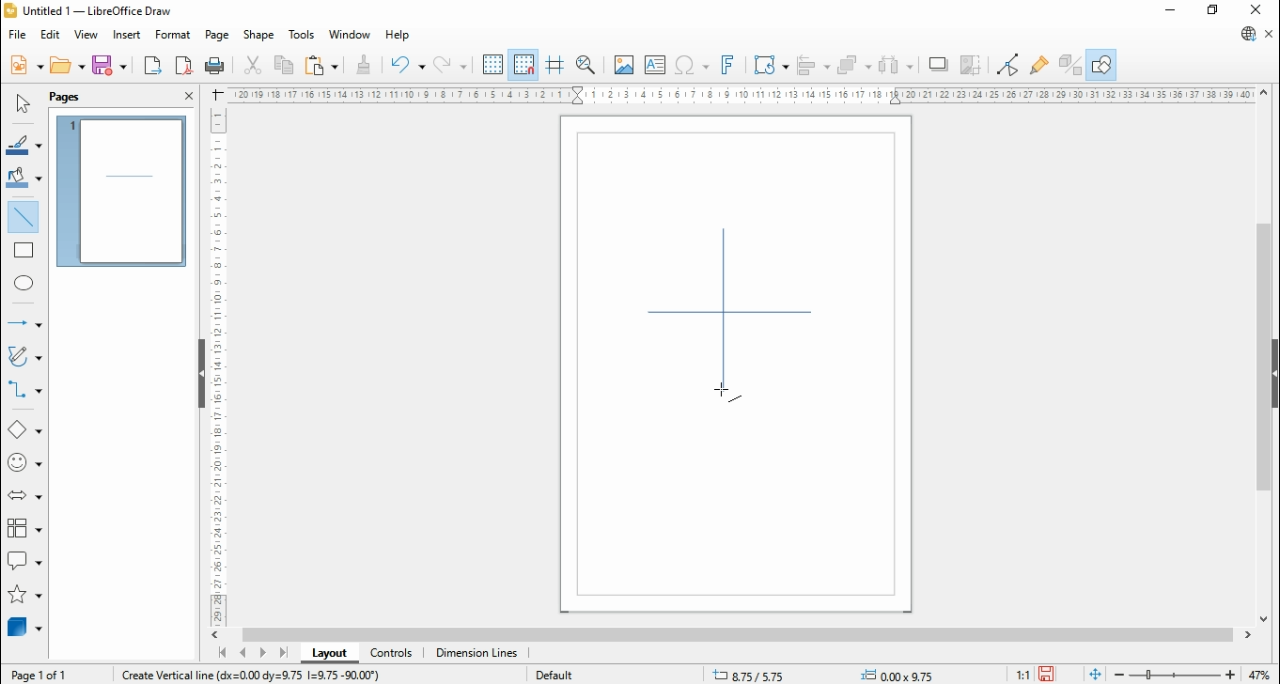  I want to click on file, so click(16, 35).